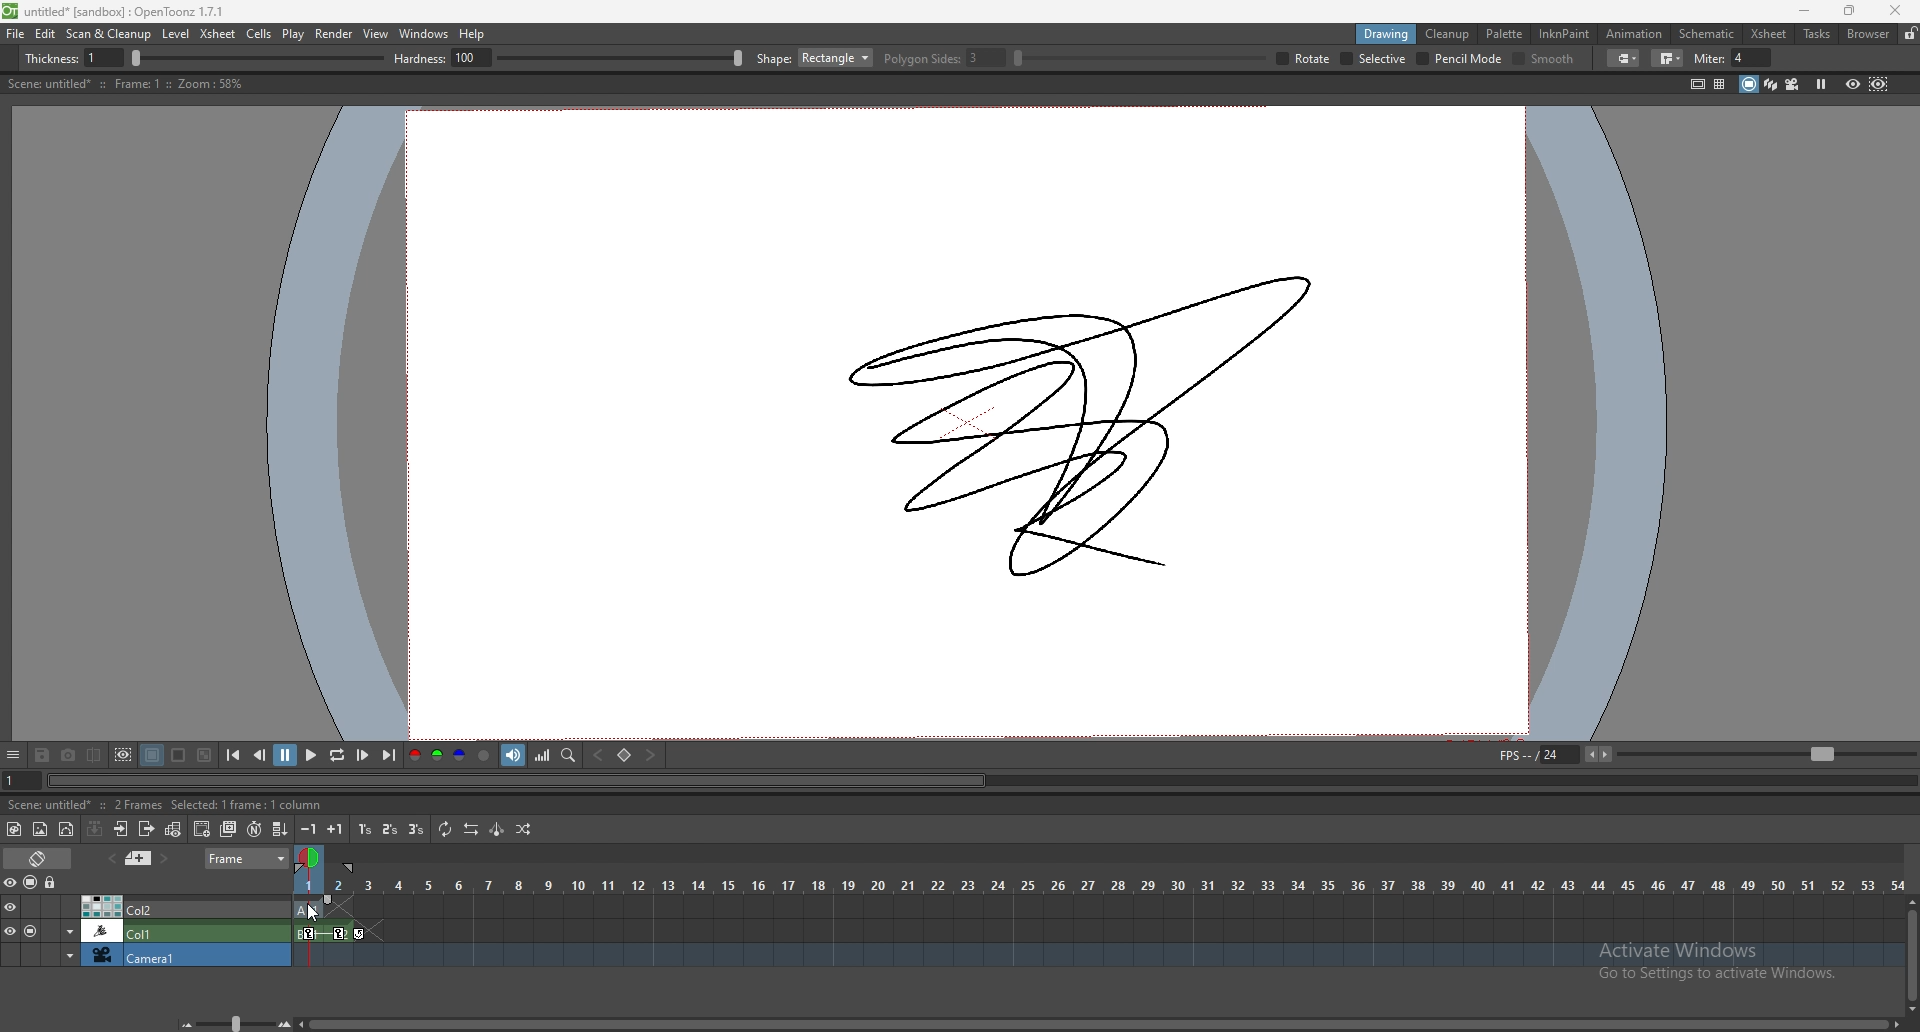  What do you see at coordinates (1117, 908) in the screenshot?
I see `timeline` at bounding box center [1117, 908].